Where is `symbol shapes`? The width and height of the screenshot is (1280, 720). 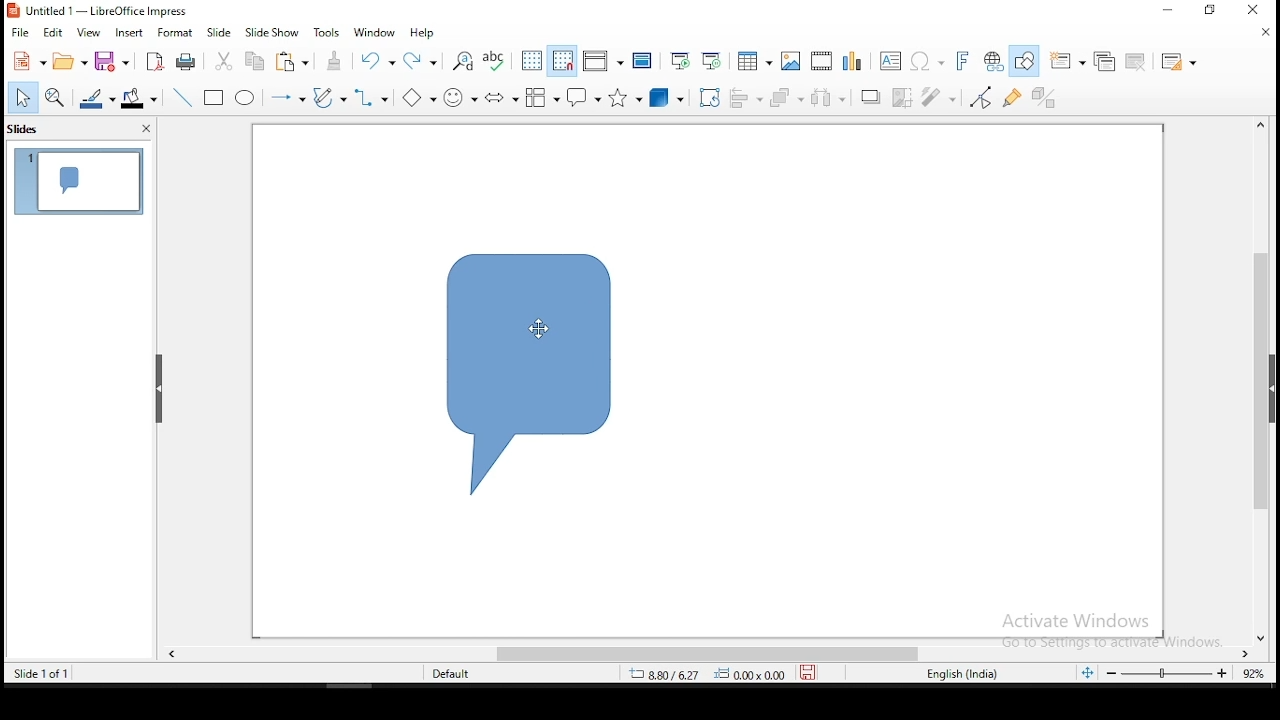 symbol shapes is located at coordinates (458, 95).